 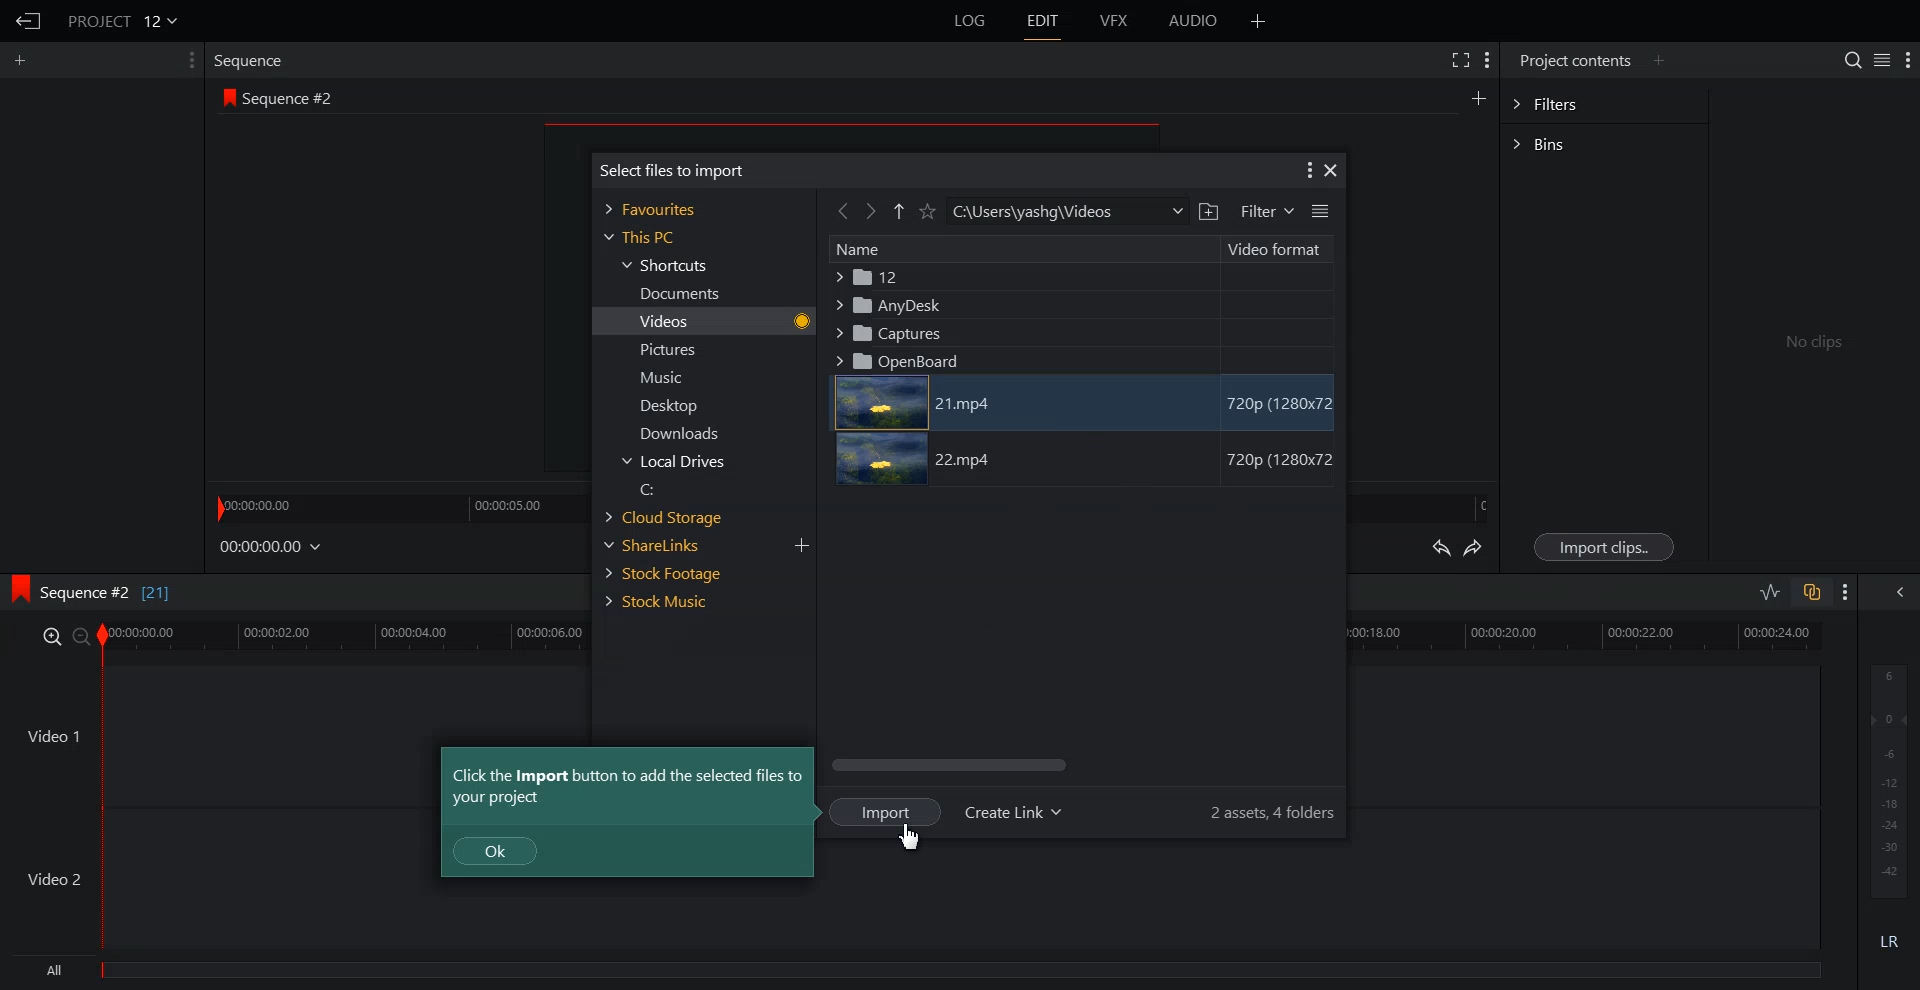 What do you see at coordinates (654, 208) in the screenshot?
I see `Favorites` at bounding box center [654, 208].